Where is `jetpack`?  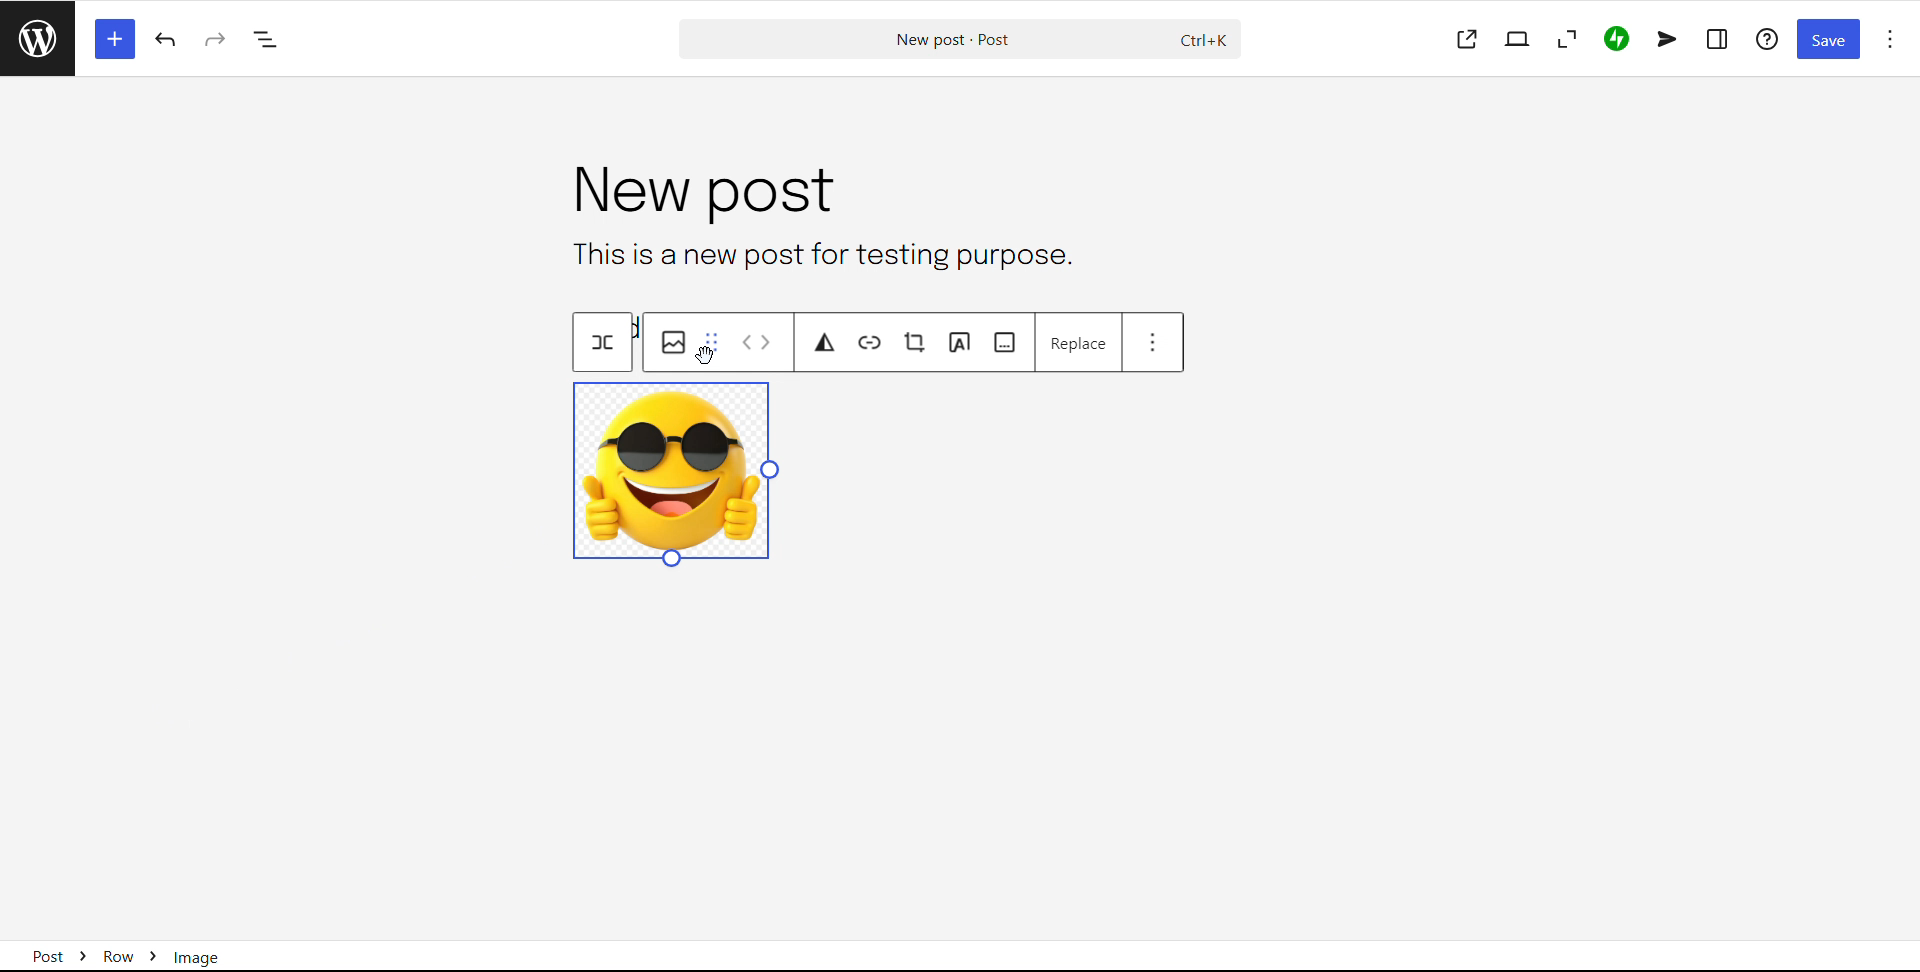 jetpack is located at coordinates (1616, 40).